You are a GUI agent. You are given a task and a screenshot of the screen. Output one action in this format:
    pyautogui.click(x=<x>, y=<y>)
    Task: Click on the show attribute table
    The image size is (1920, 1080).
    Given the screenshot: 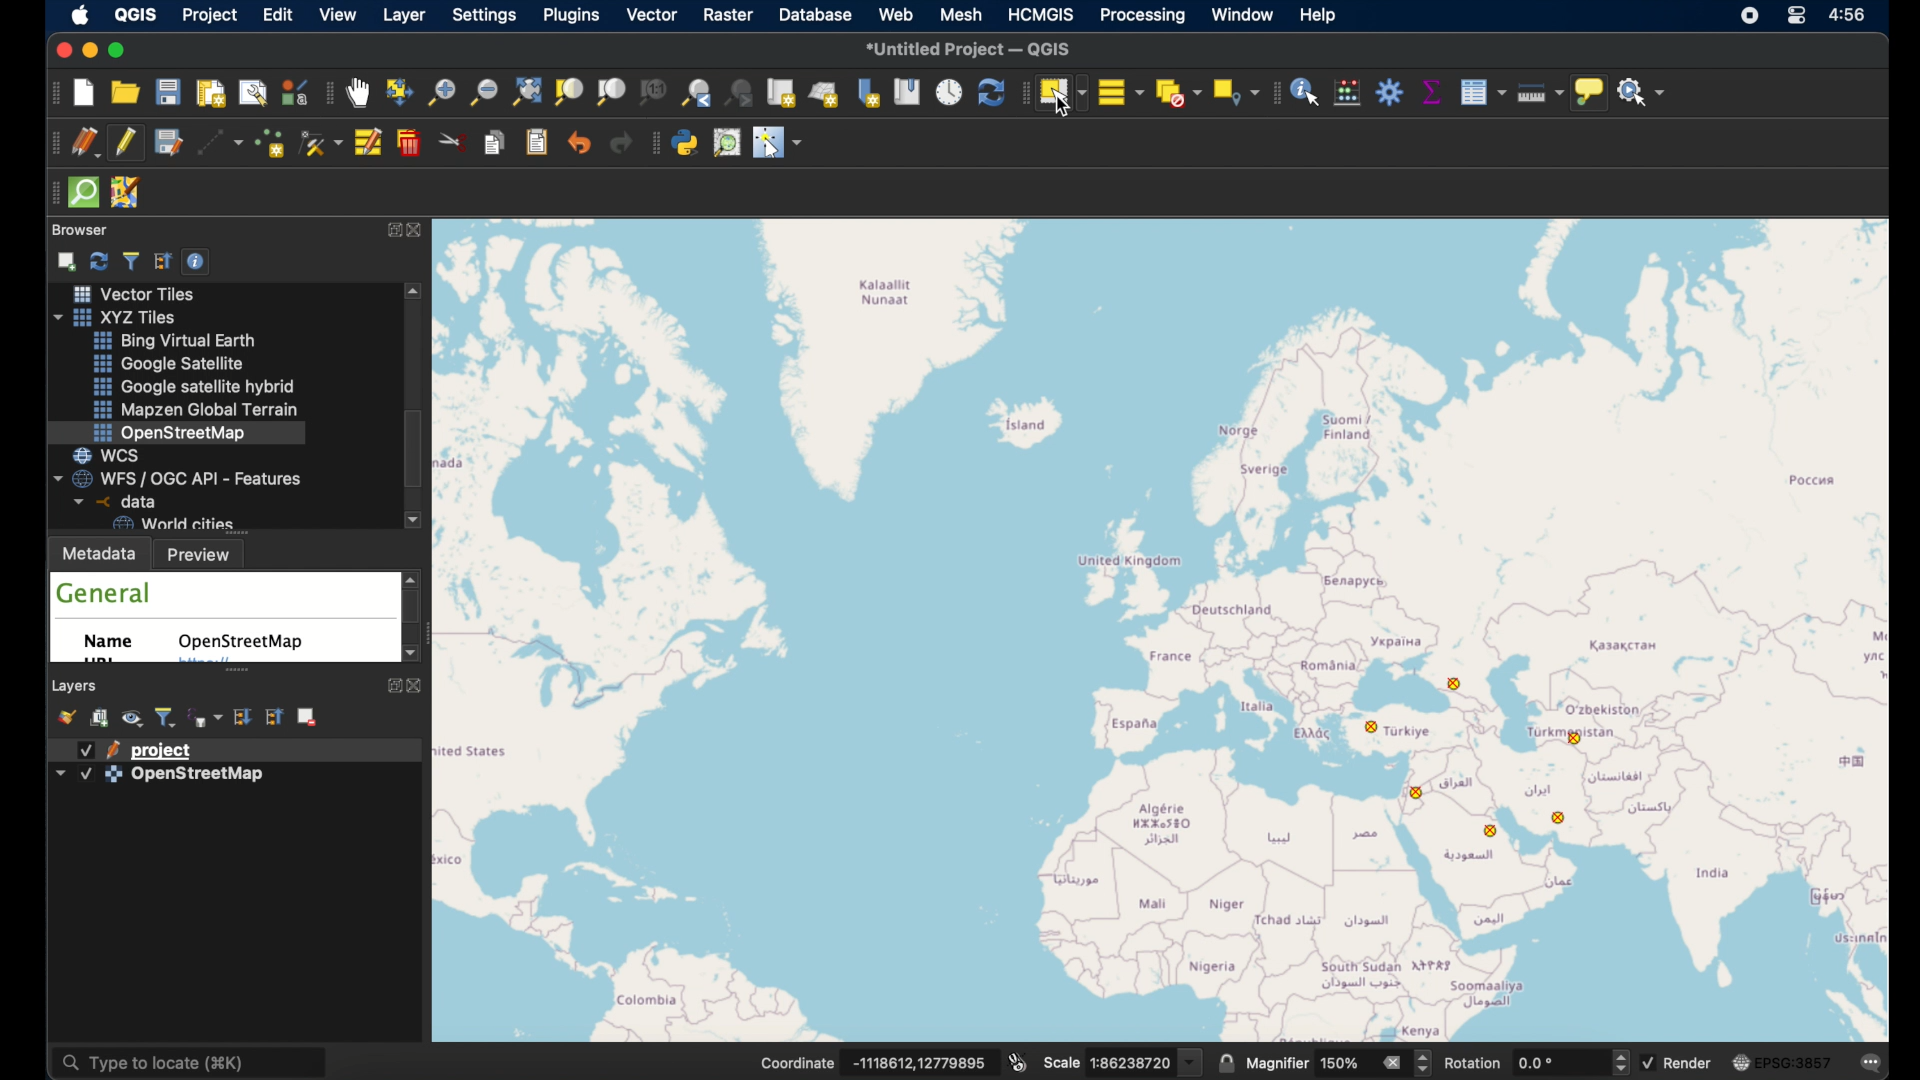 What is the action you would take?
    pyautogui.click(x=1483, y=92)
    